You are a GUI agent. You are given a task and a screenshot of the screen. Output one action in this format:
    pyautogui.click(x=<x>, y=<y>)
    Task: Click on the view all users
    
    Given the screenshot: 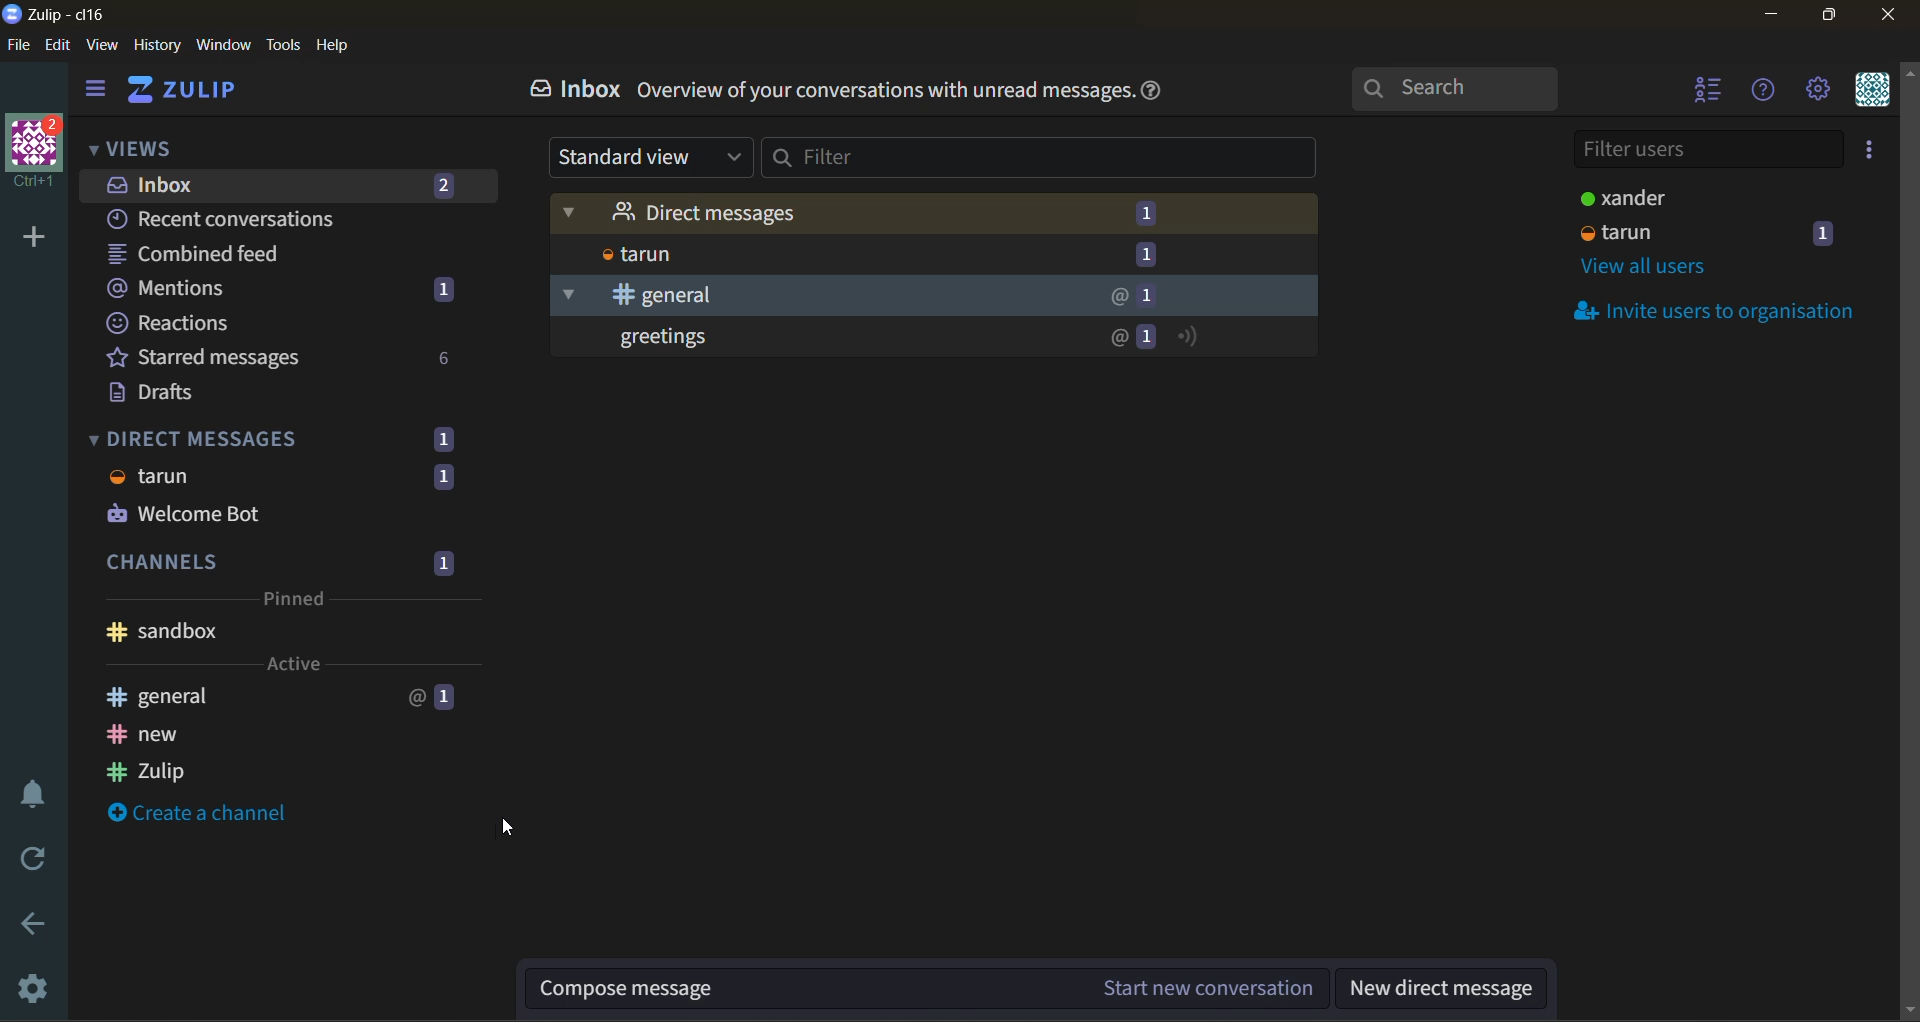 What is the action you would take?
    pyautogui.click(x=1644, y=271)
    